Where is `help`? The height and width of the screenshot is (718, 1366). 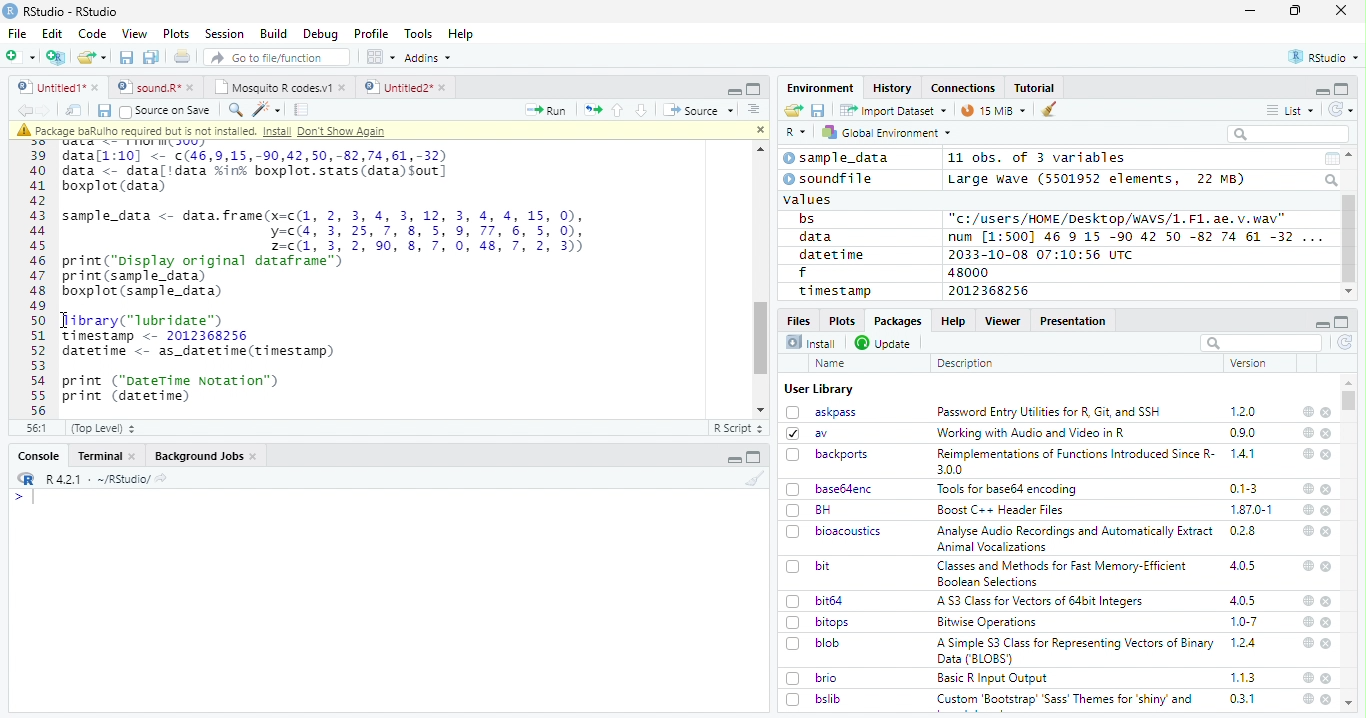
help is located at coordinates (1306, 642).